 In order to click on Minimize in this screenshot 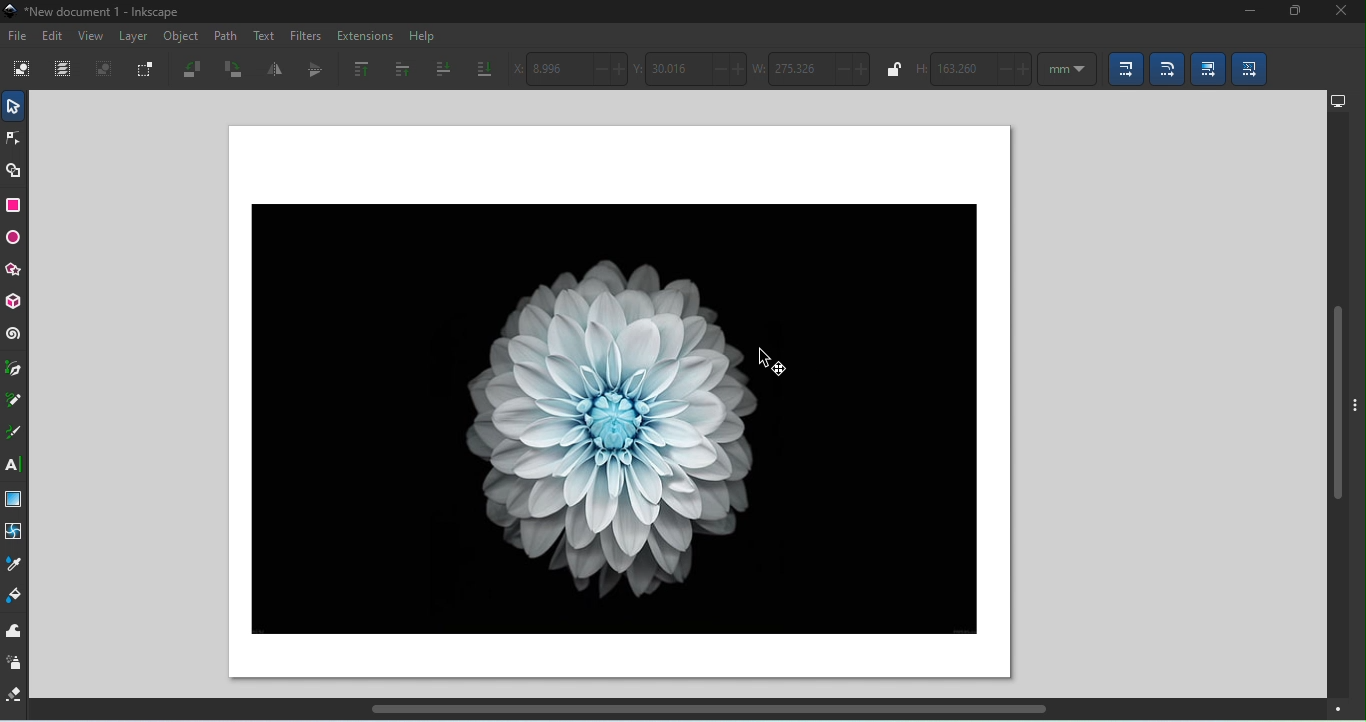, I will do `click(1244, 13)`.